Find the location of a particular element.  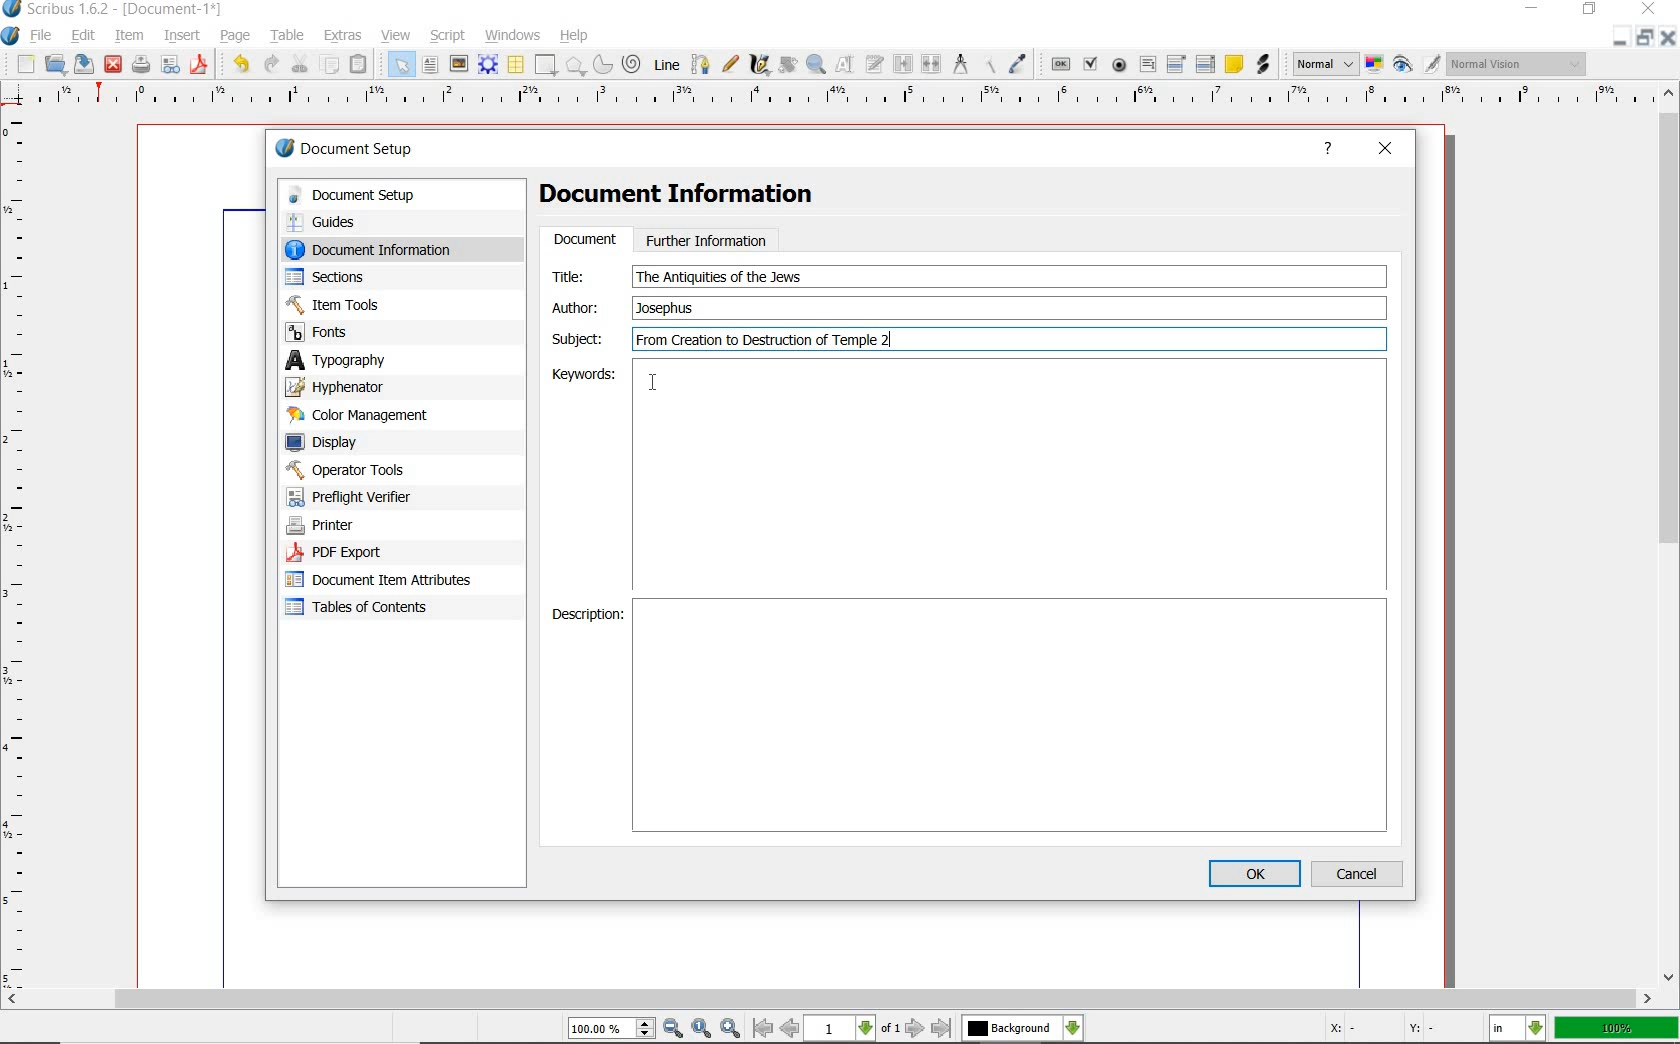

text is located at coordinates (719, 277).